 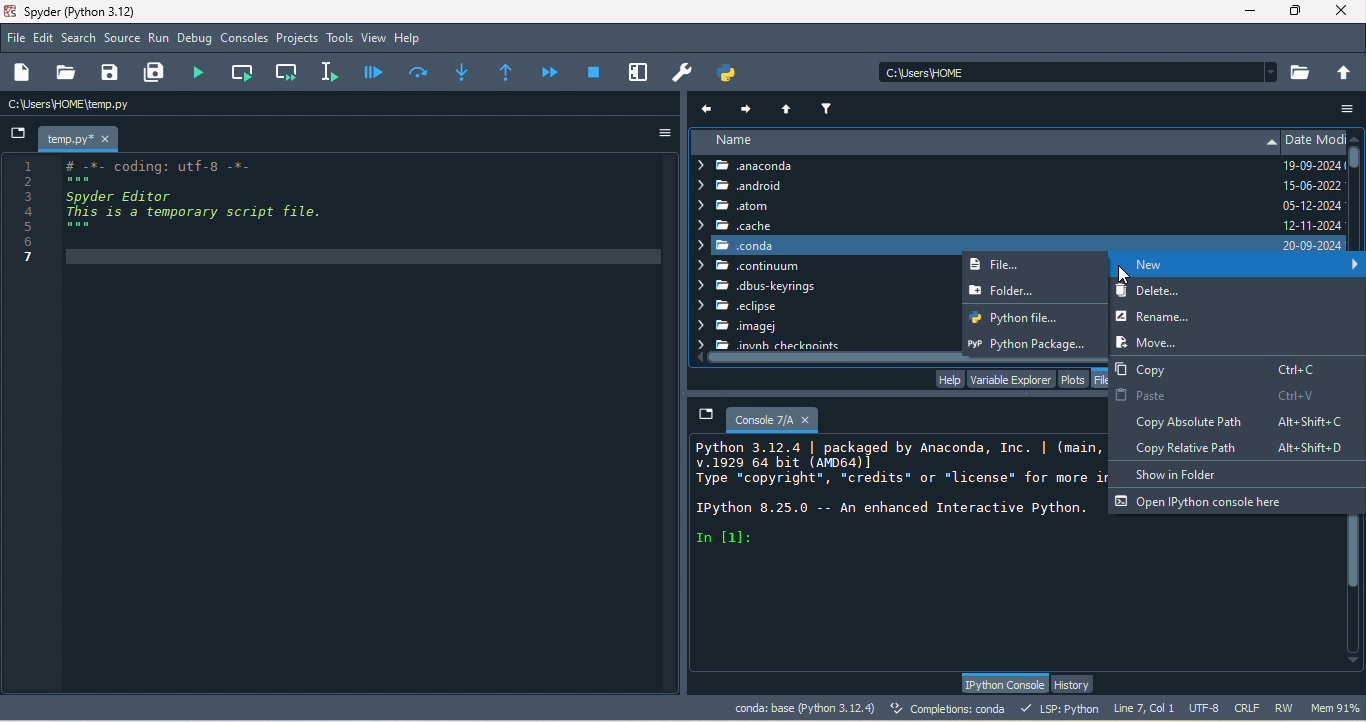 What do you see at coordinates (761, 166) in the screenshot?
I see `anaconda` at bounding box center [761, 166].